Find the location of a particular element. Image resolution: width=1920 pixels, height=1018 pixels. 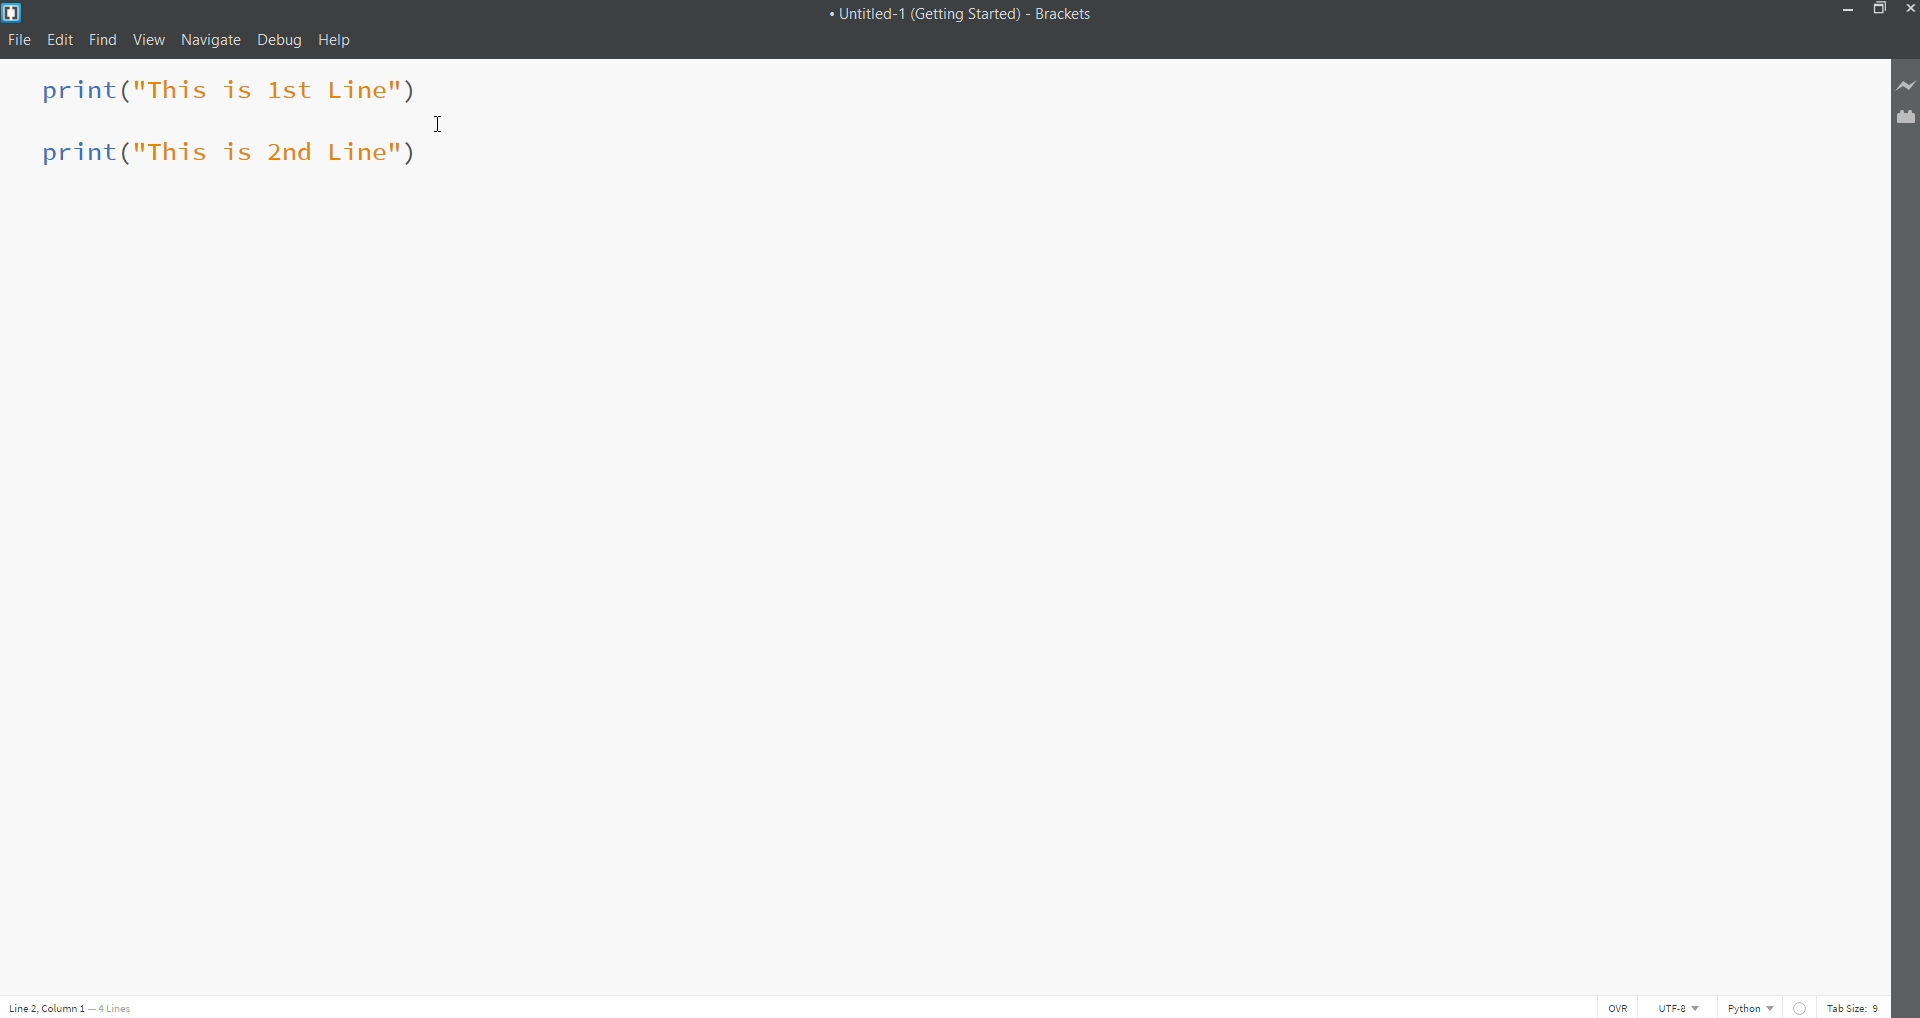

Debug is located at coordinates (283, 40).